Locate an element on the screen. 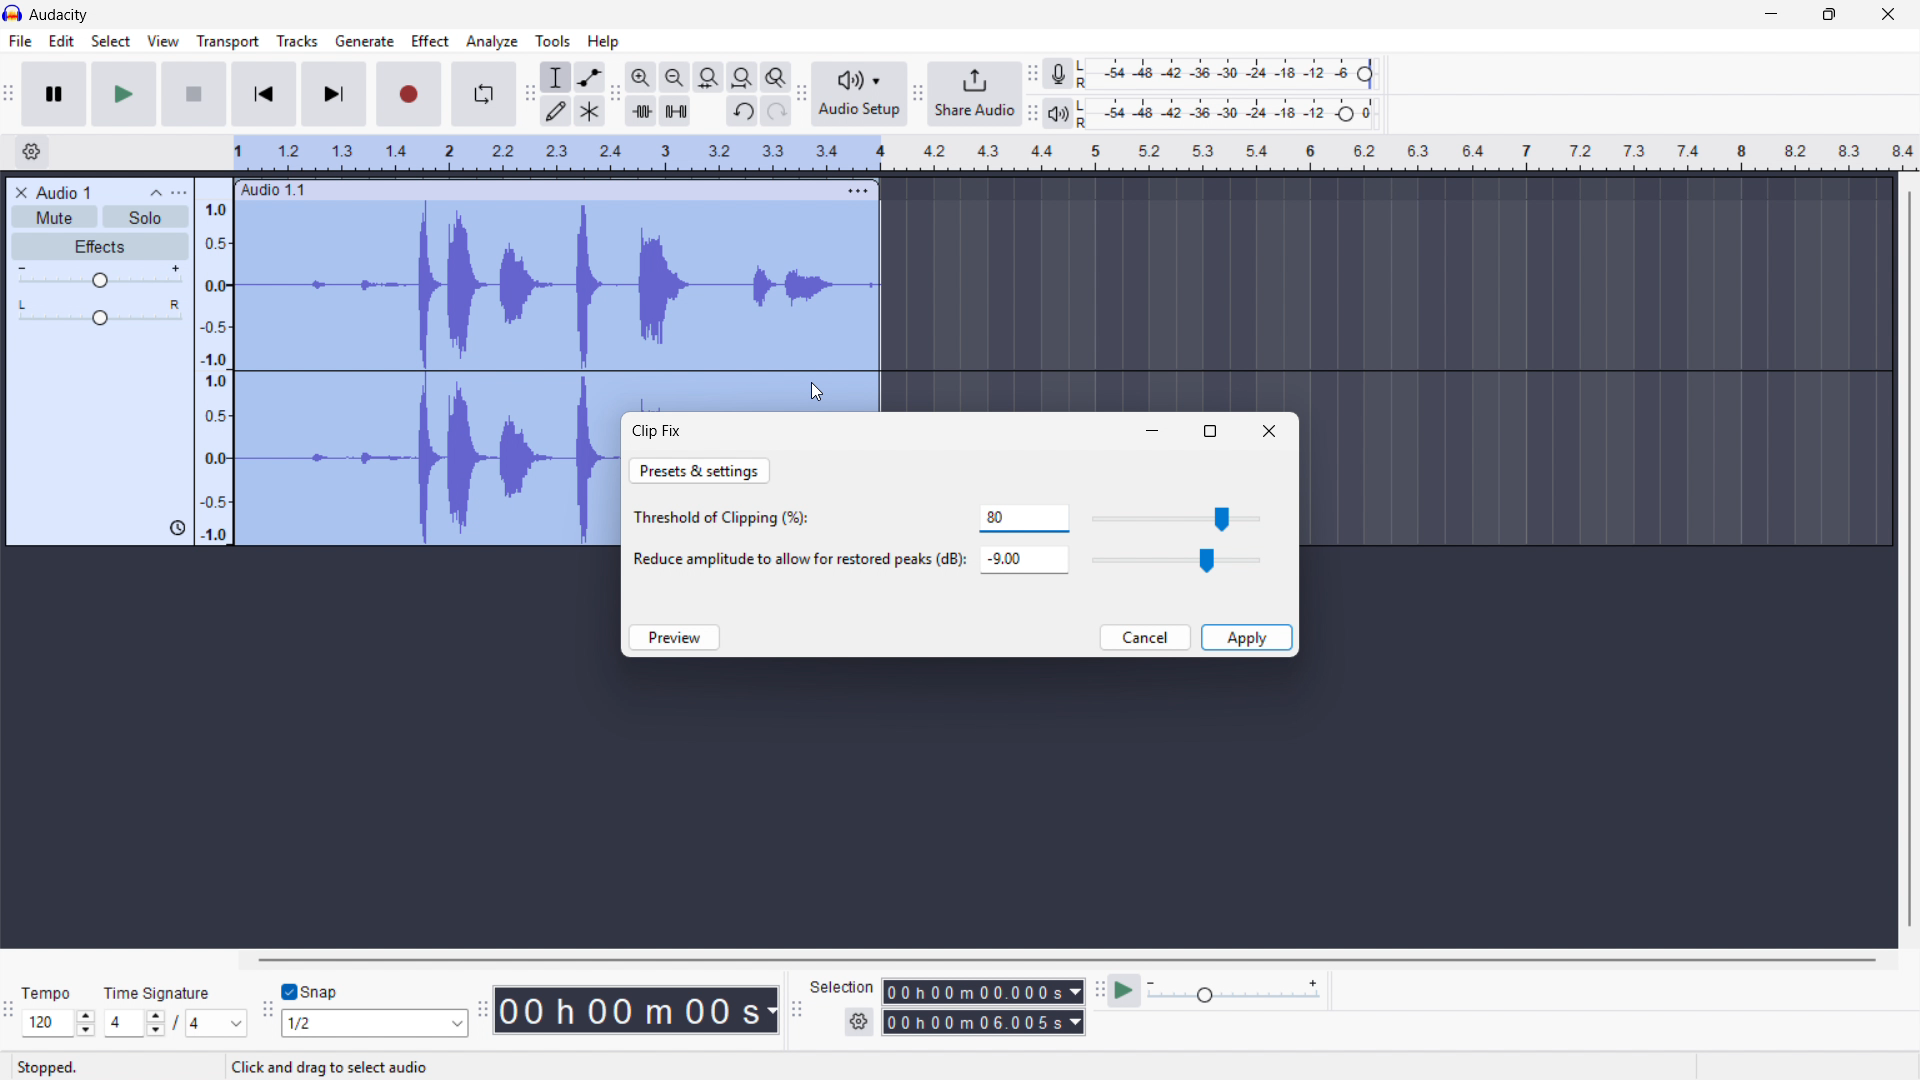  Vertical scrollbar is located at coordinates (1910, 559).